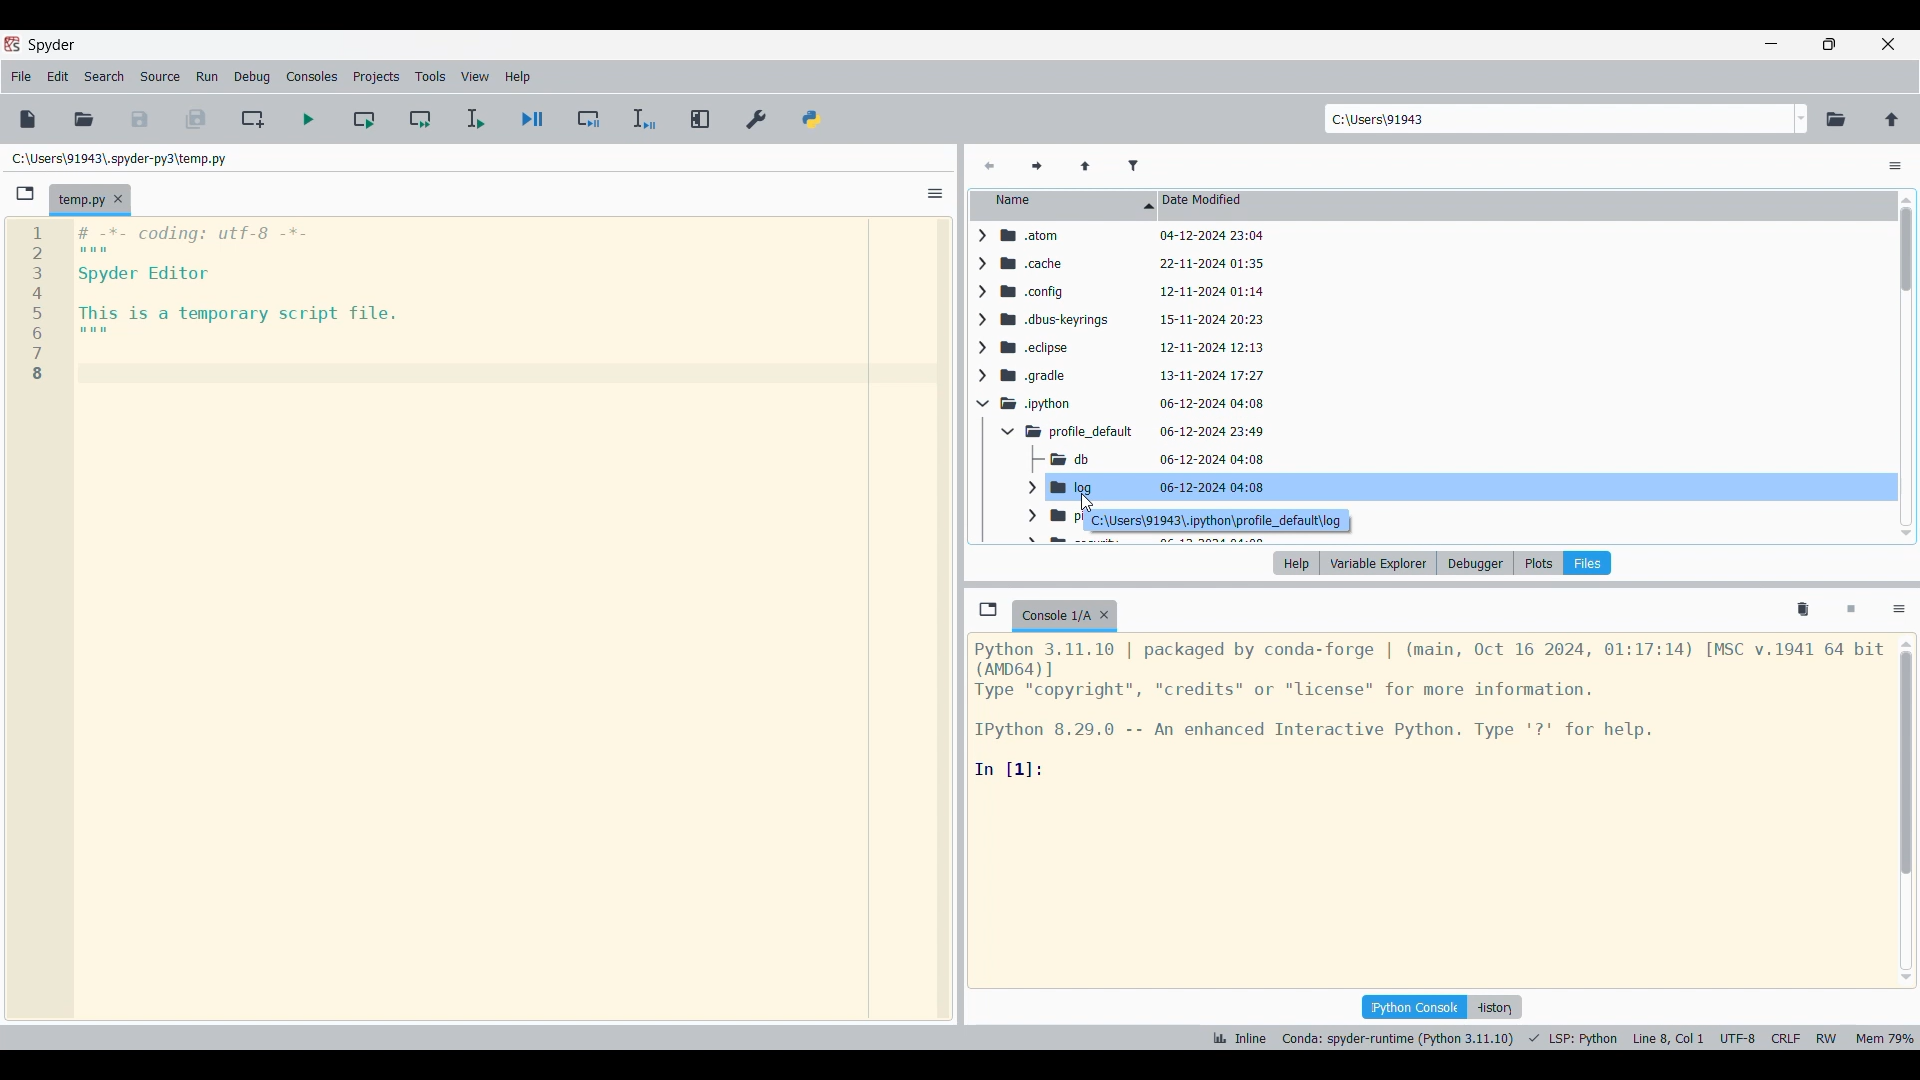  Describe the element at coordinates (308, 119) in the screenshot. I see `Run file` at that location.